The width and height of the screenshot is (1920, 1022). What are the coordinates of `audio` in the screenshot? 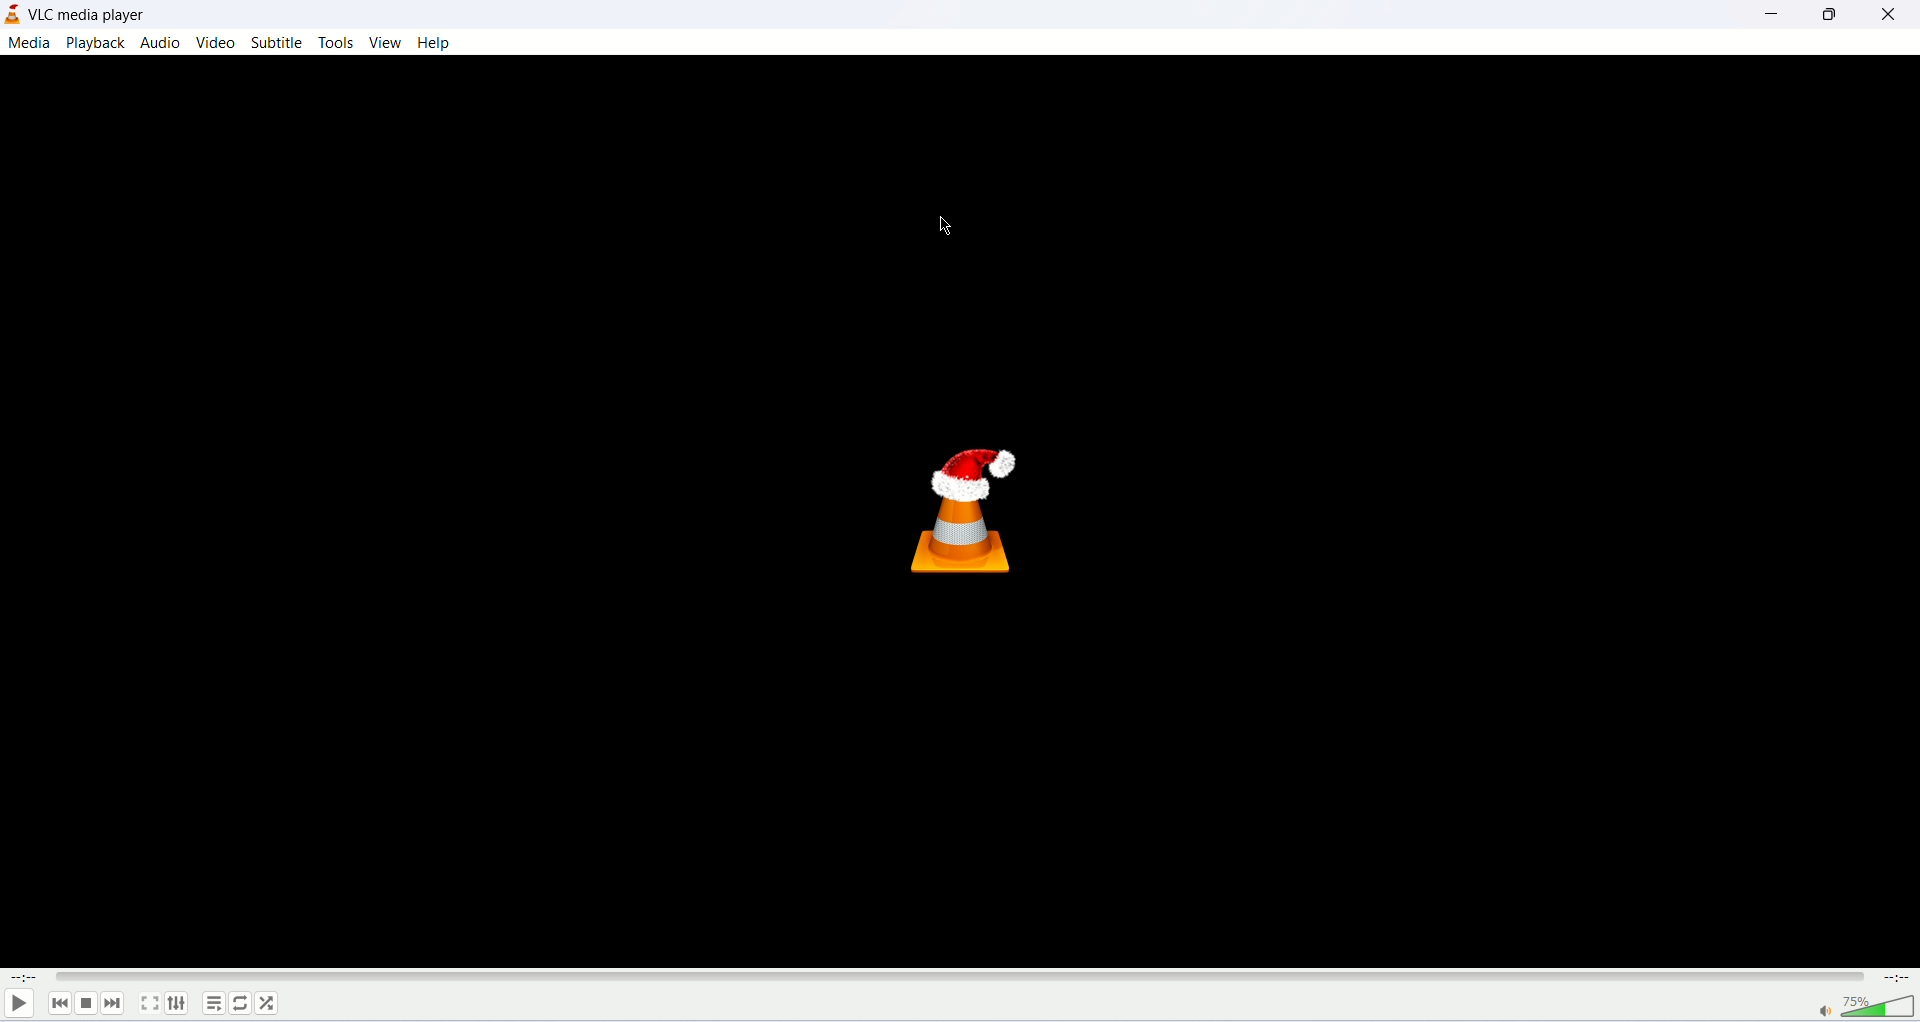 It's located at (163, 44).